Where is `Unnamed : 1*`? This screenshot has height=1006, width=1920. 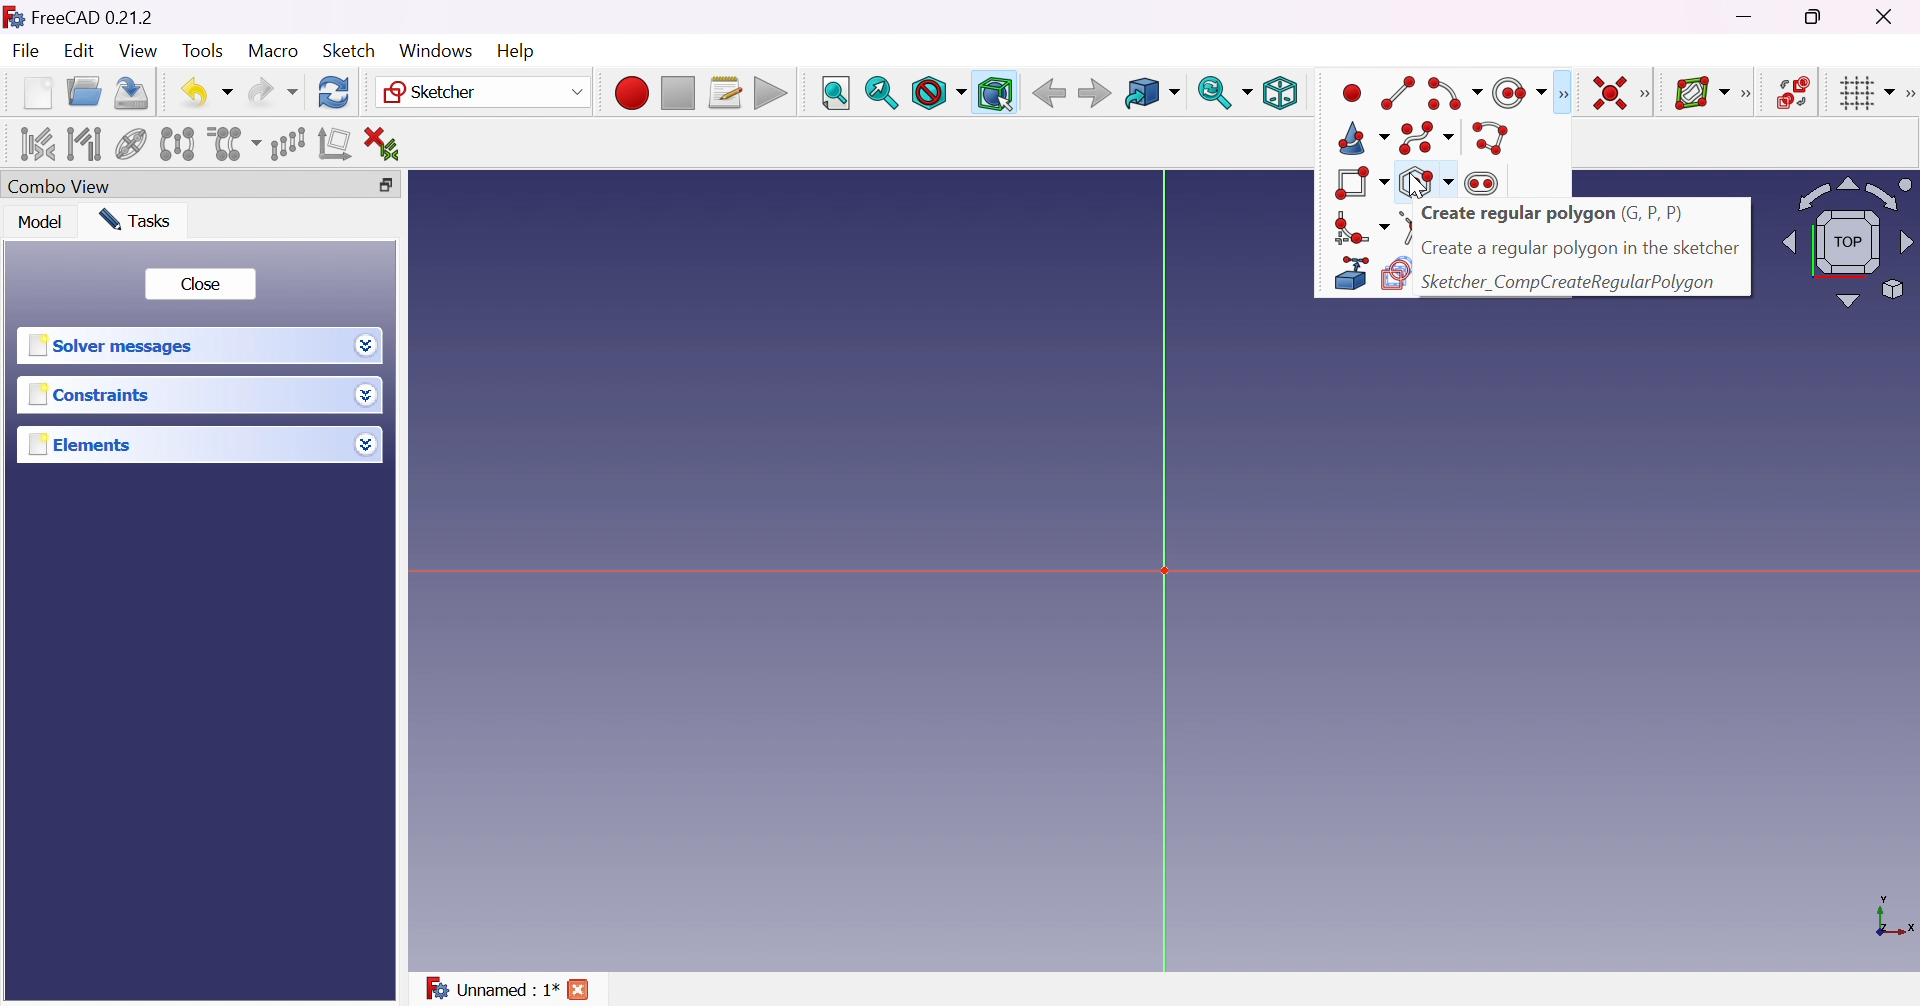
Unnamed : 1* is located at coordinates (492, 990).